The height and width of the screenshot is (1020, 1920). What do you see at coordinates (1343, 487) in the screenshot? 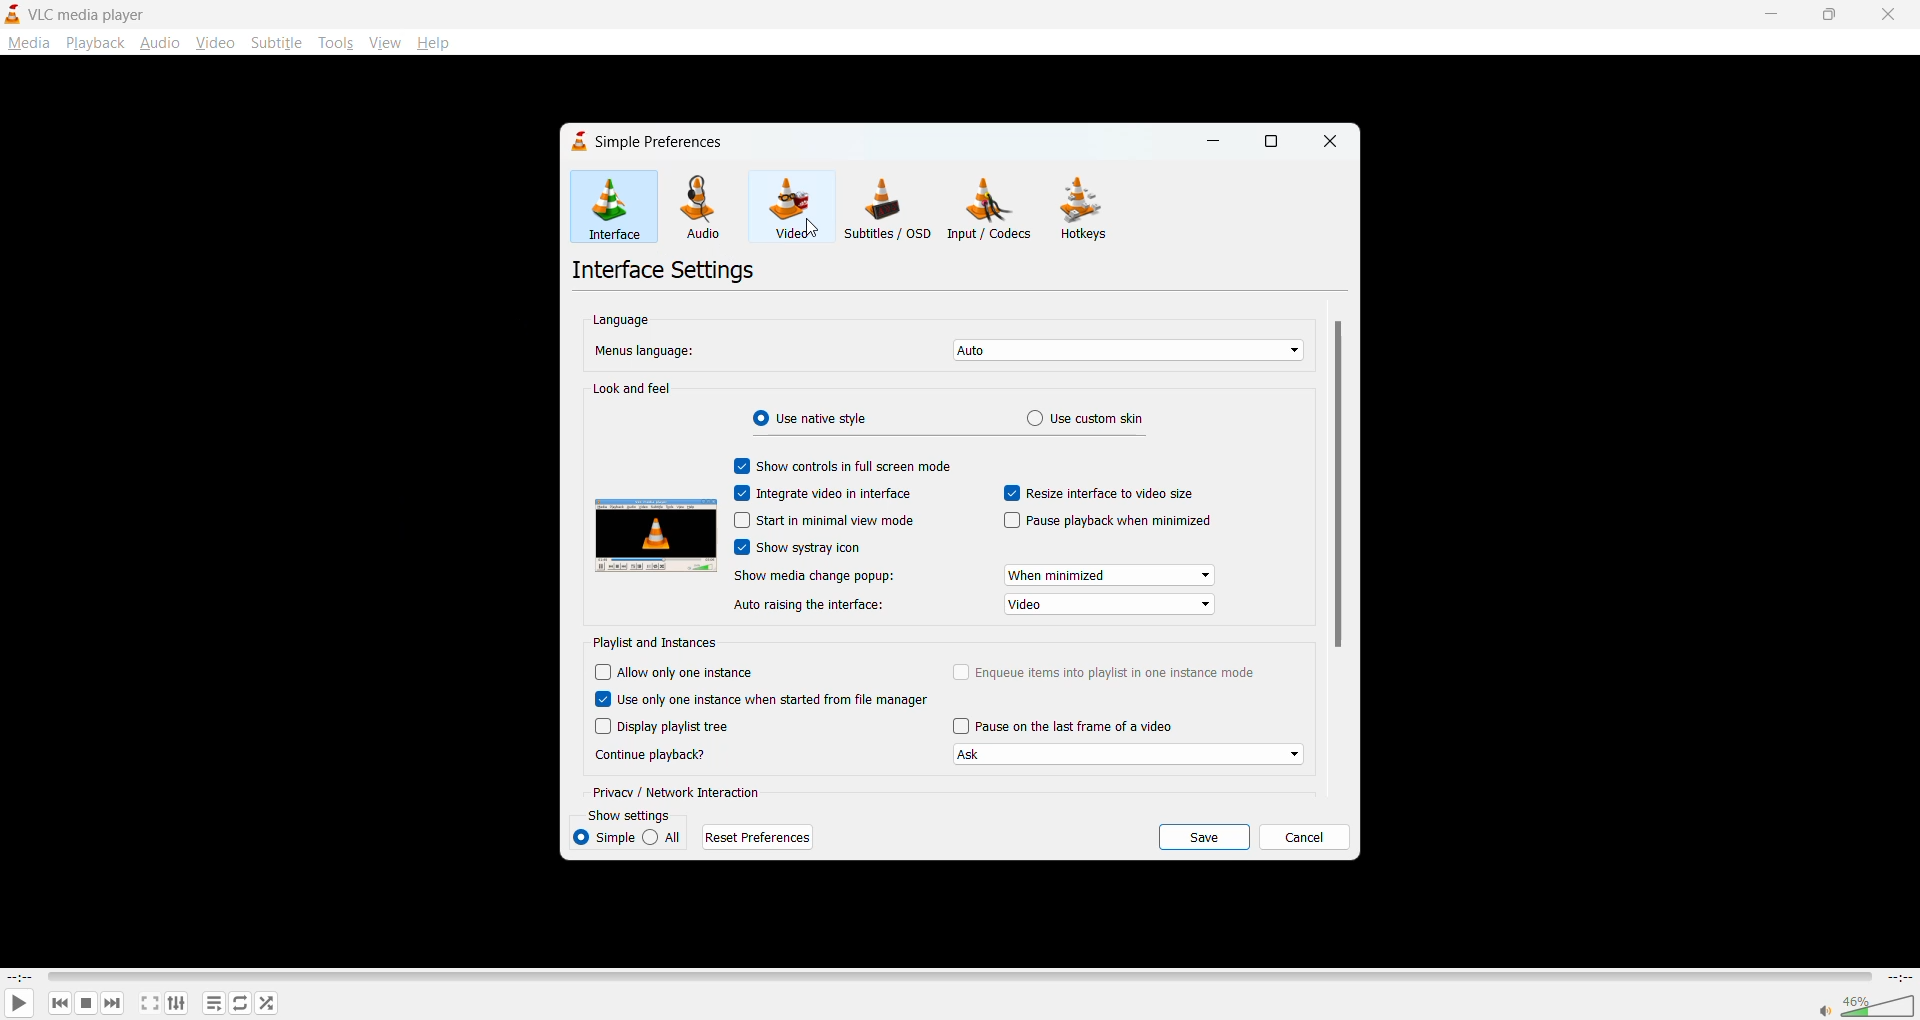
I see `vertical scroll bar` at bounding box center [1343, 487].